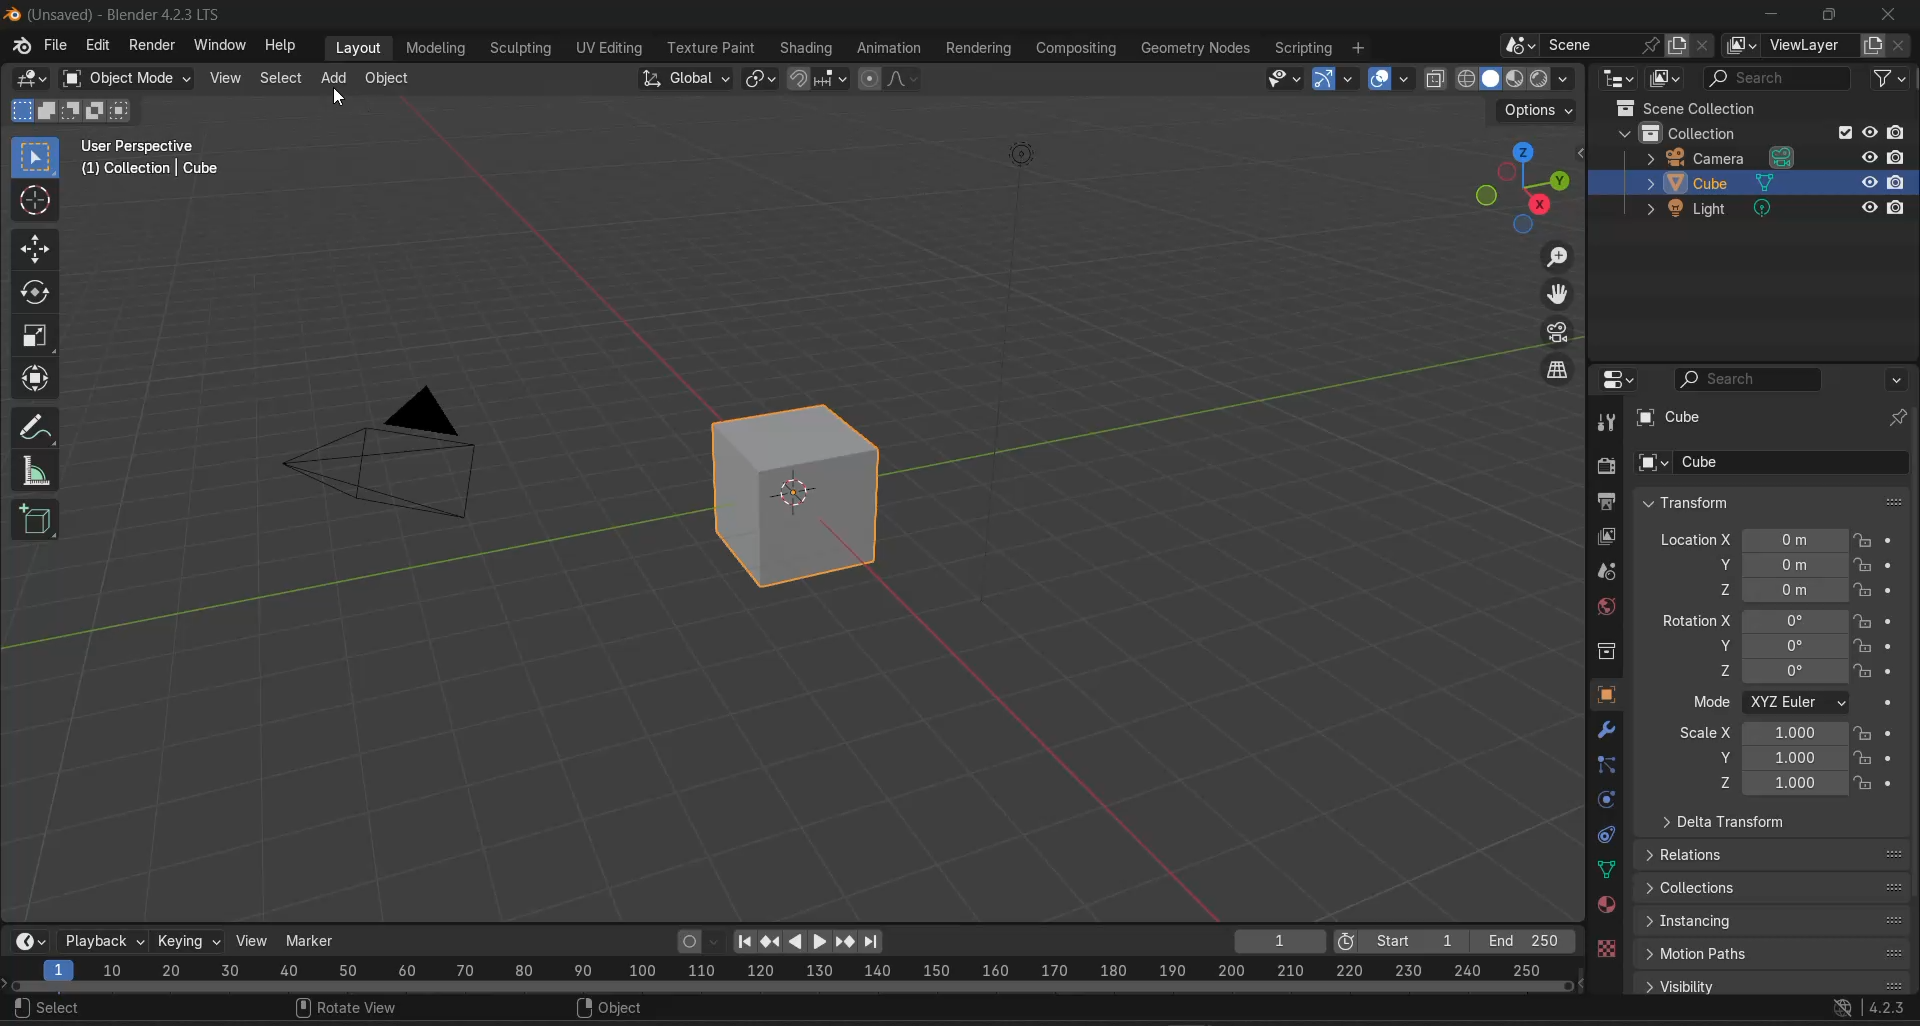 The image size is (1920, 1026). Describe the element at coordinates (798, 967) in the screenshot. I see `rendering range` at that location.